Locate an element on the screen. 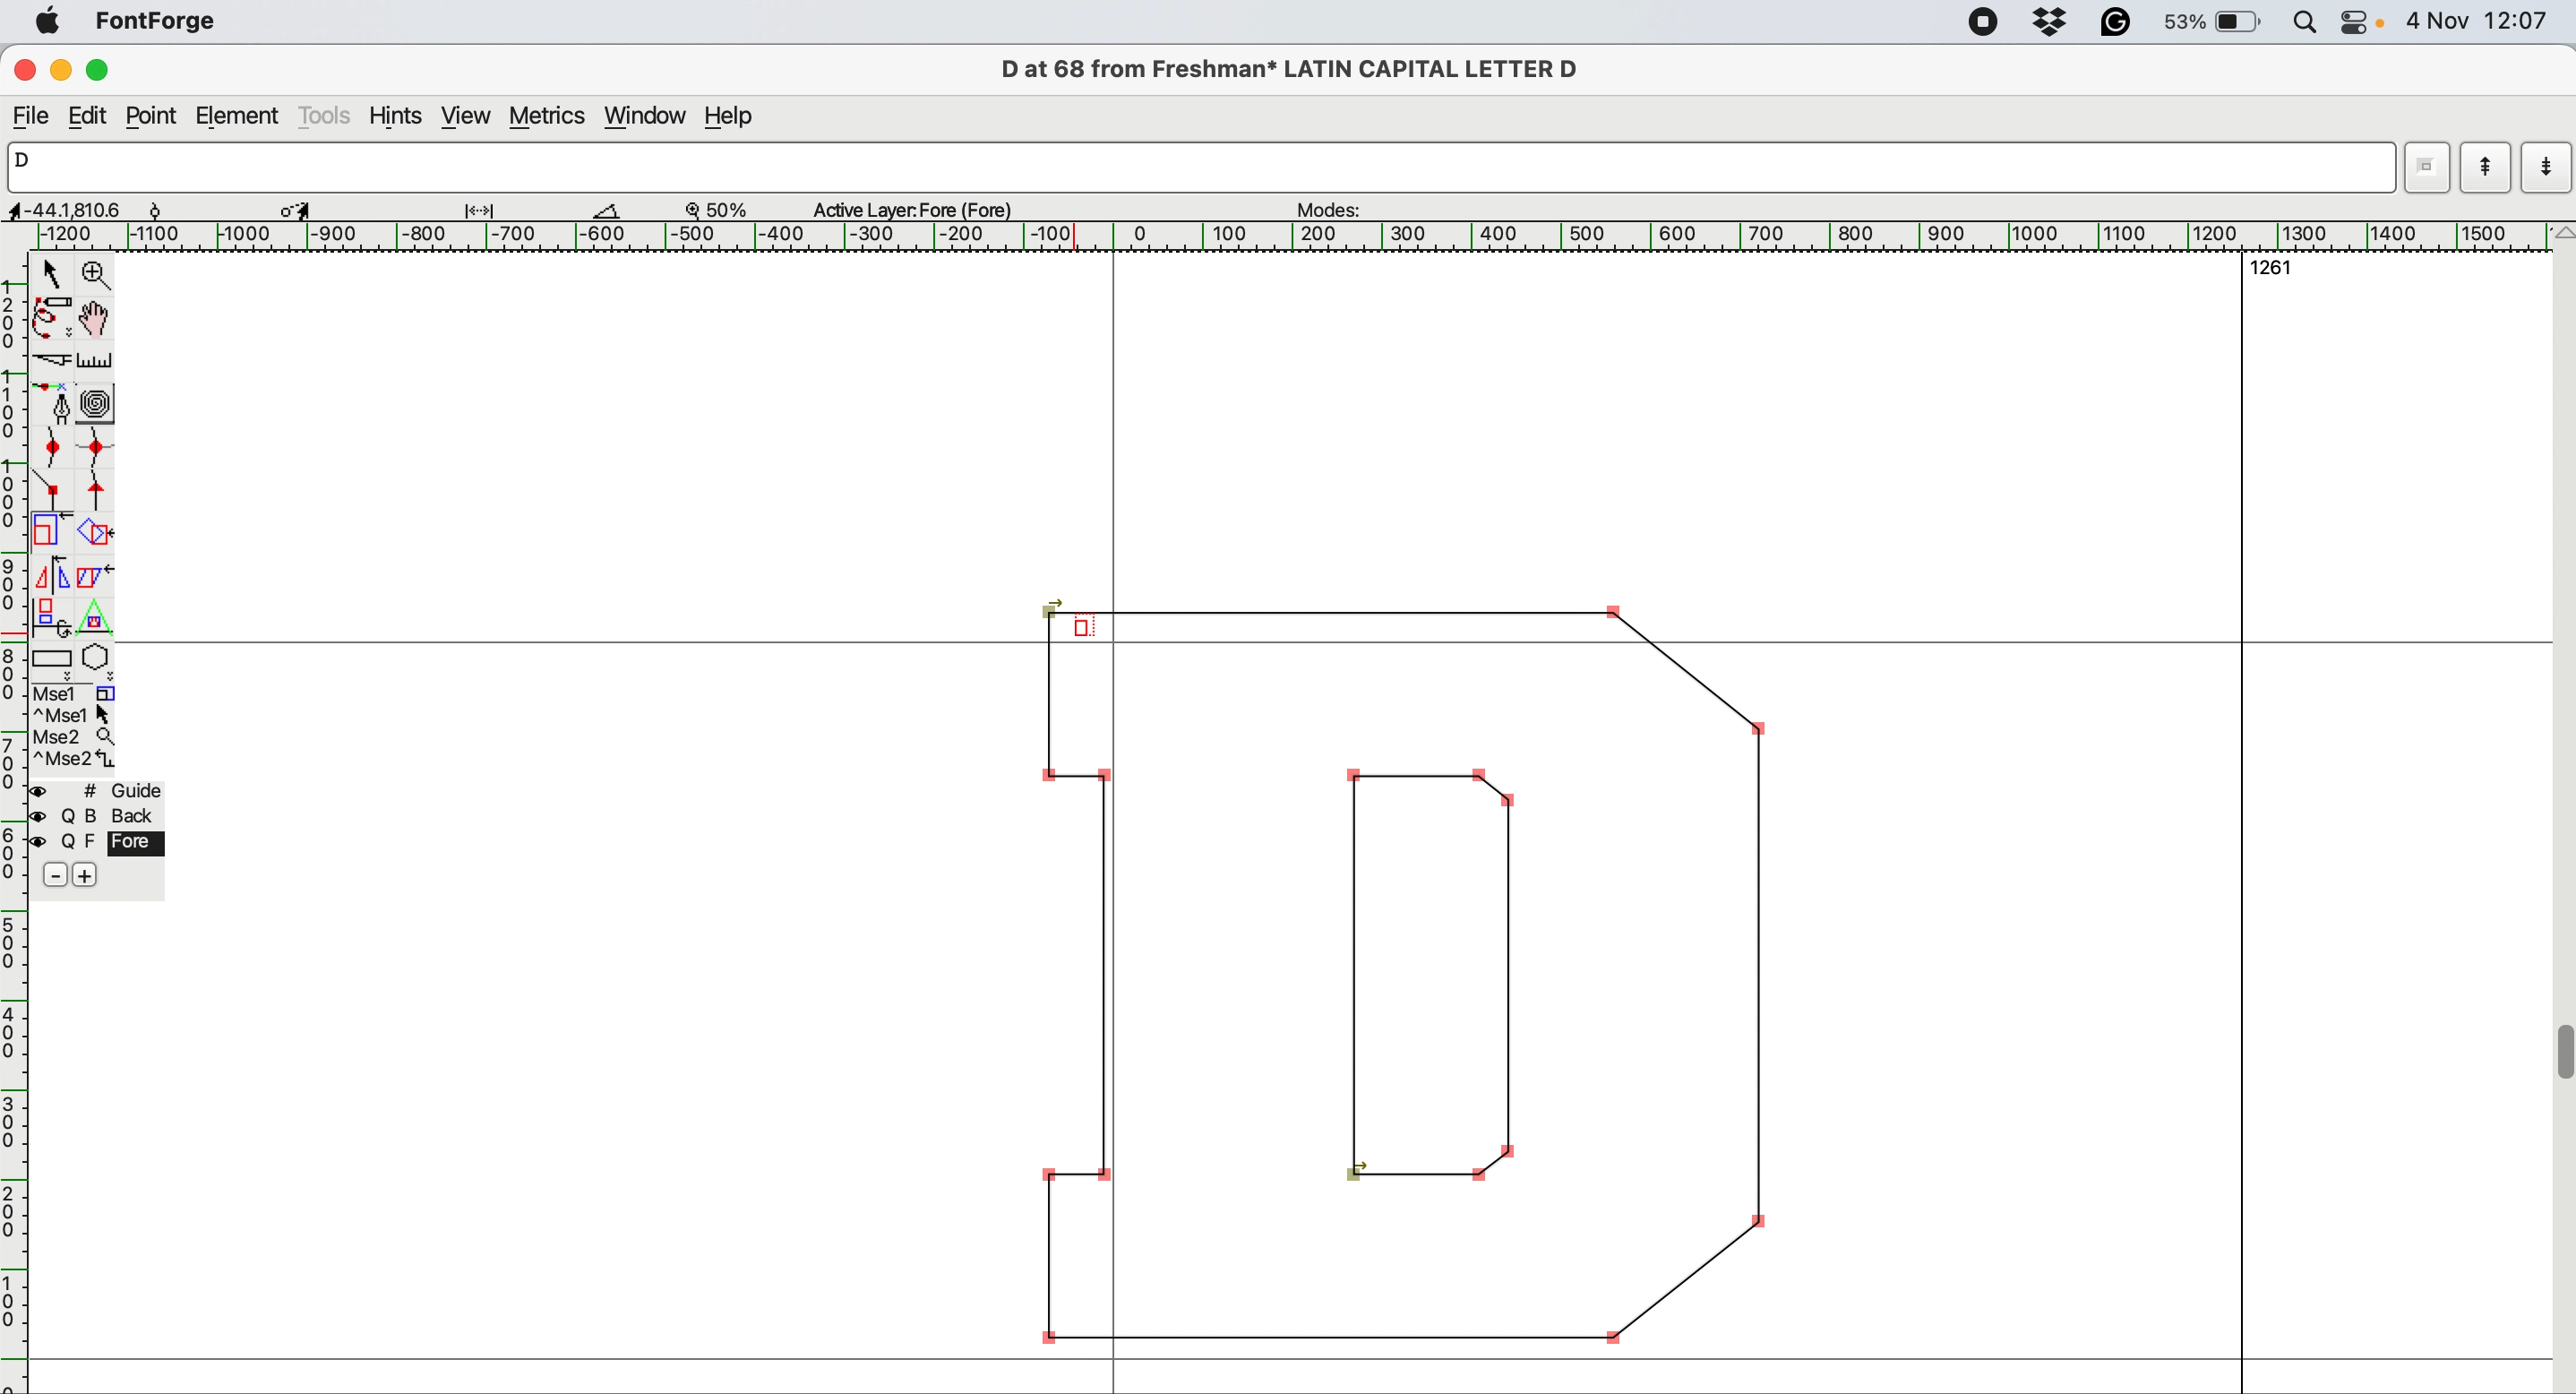 The height and width of the screenshot is (1394, 2576). release cursor is located at coordinates (1080, 628).